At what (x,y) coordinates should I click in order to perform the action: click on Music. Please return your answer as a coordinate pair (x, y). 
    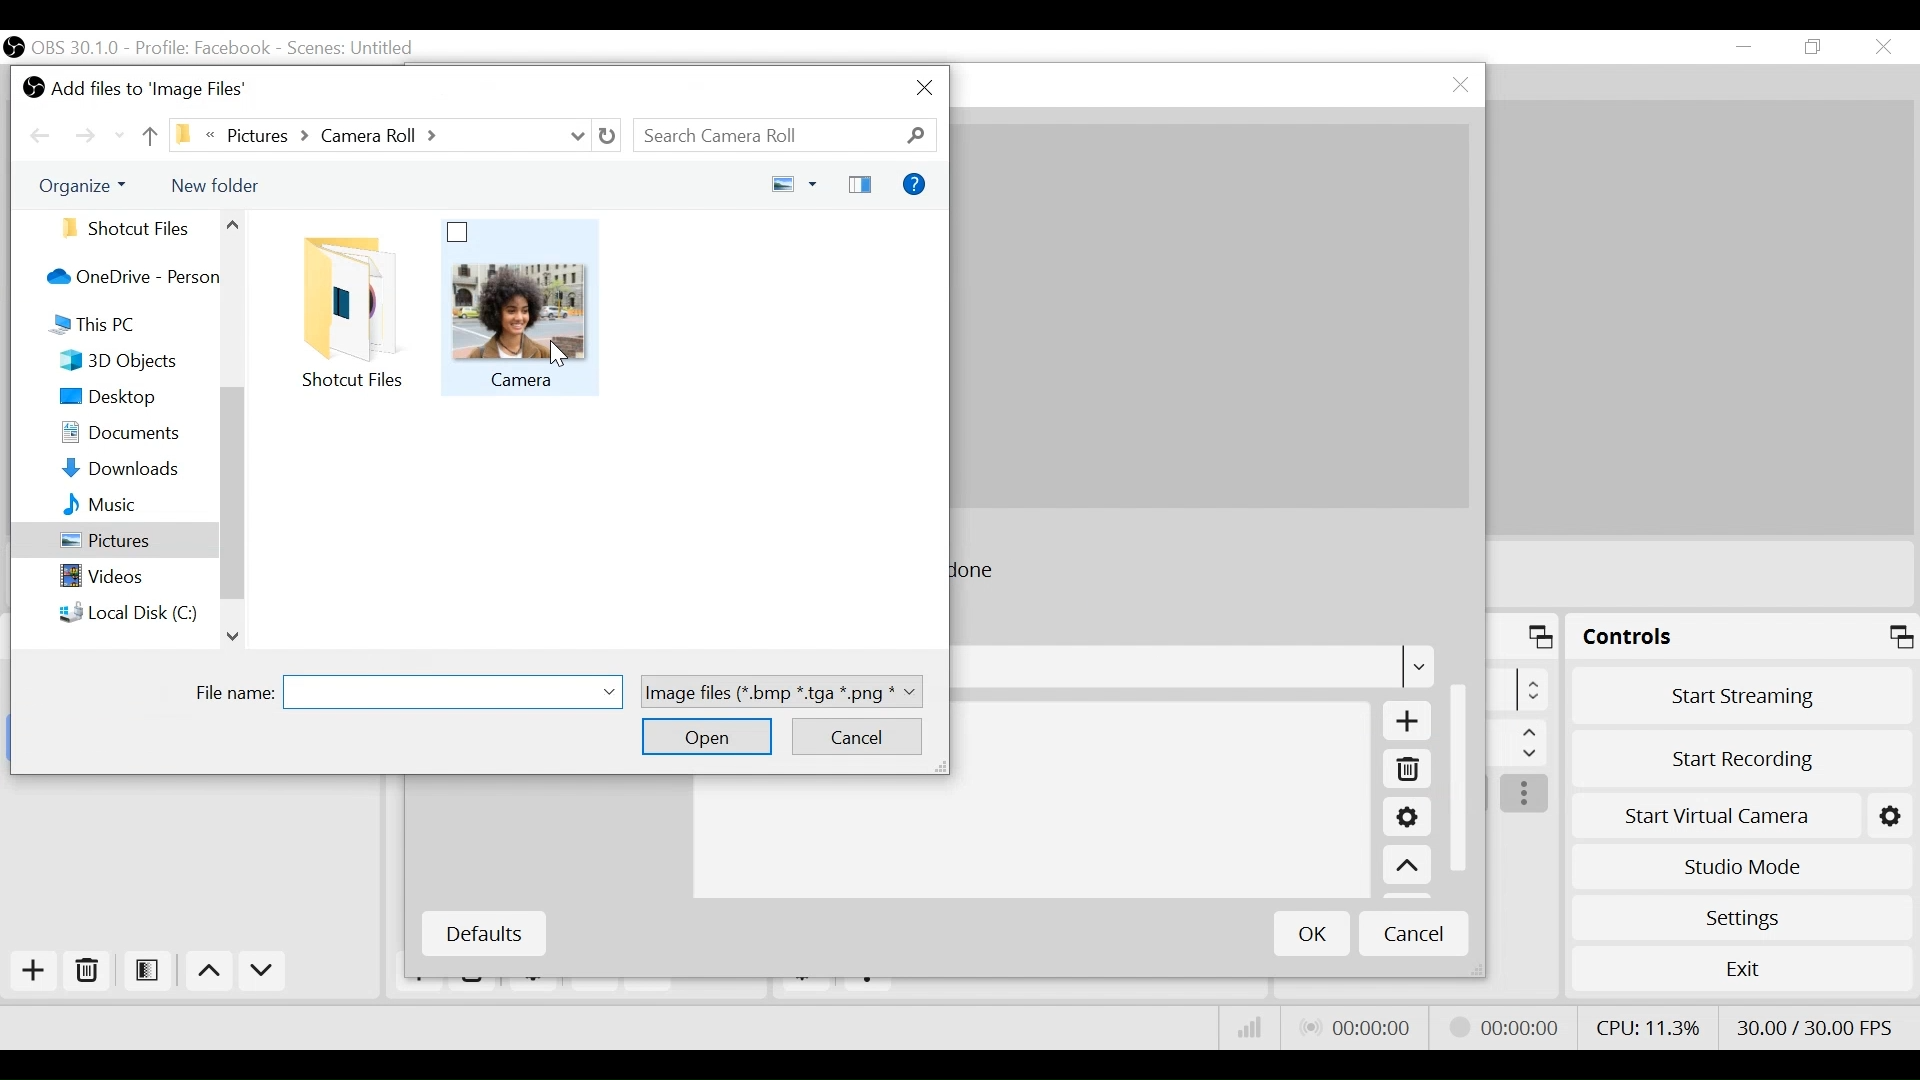
    Looking at the image, I should click on (135, 506).